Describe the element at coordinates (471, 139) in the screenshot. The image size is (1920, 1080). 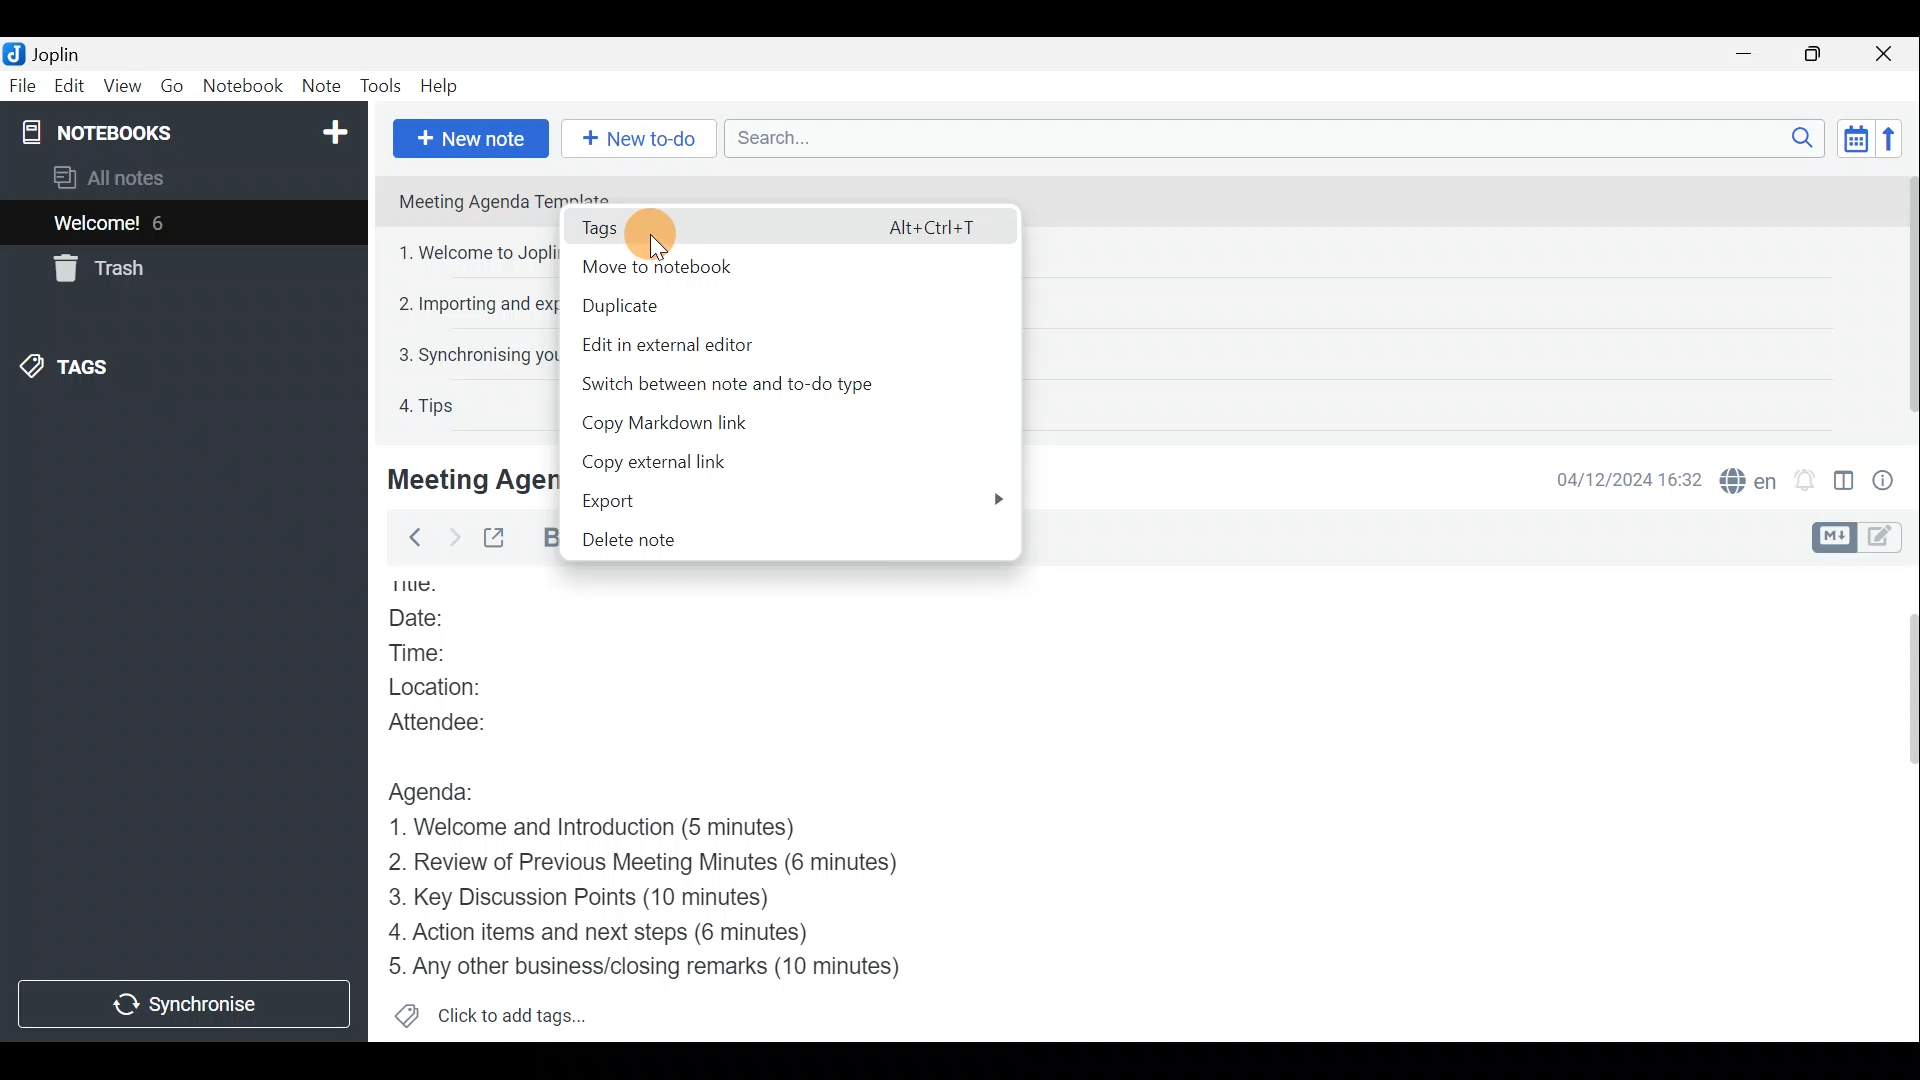
I see `New note` at that location.